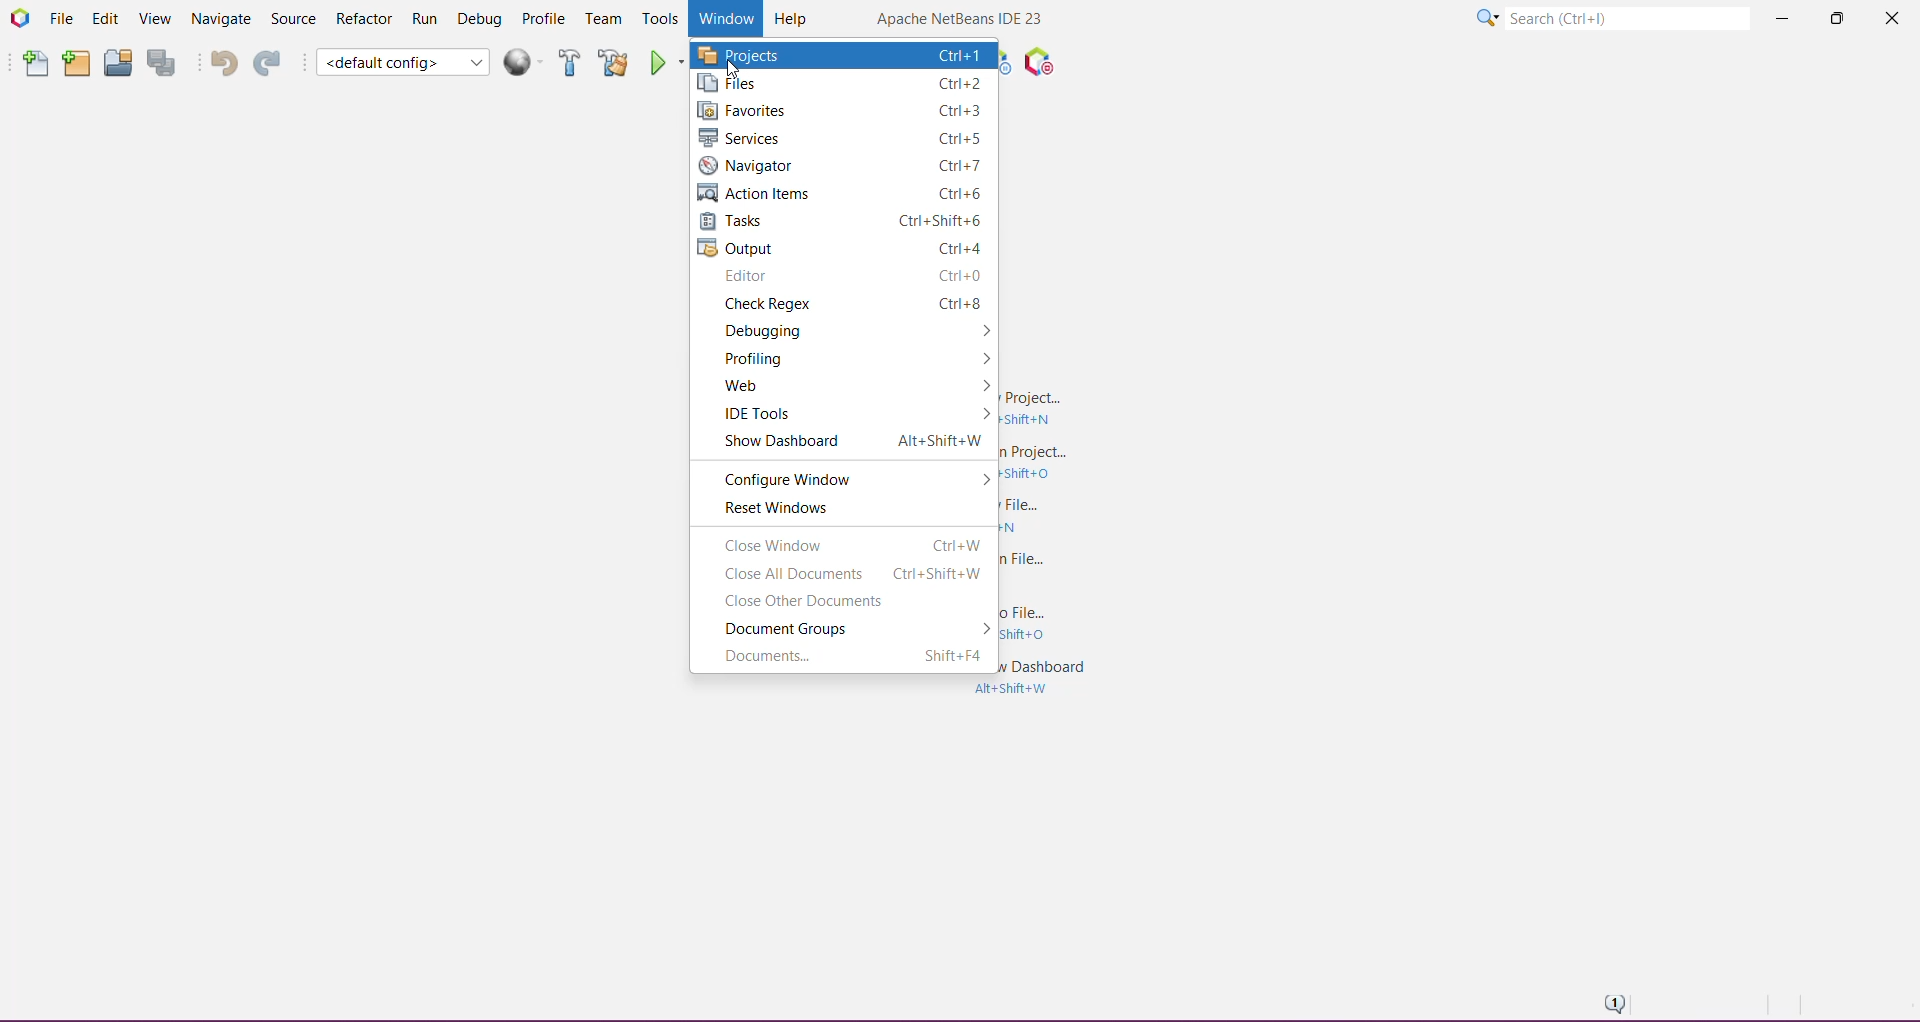  Describe the element at coordinates (75, 64) in the screenshot. I see `New Project` at that location.